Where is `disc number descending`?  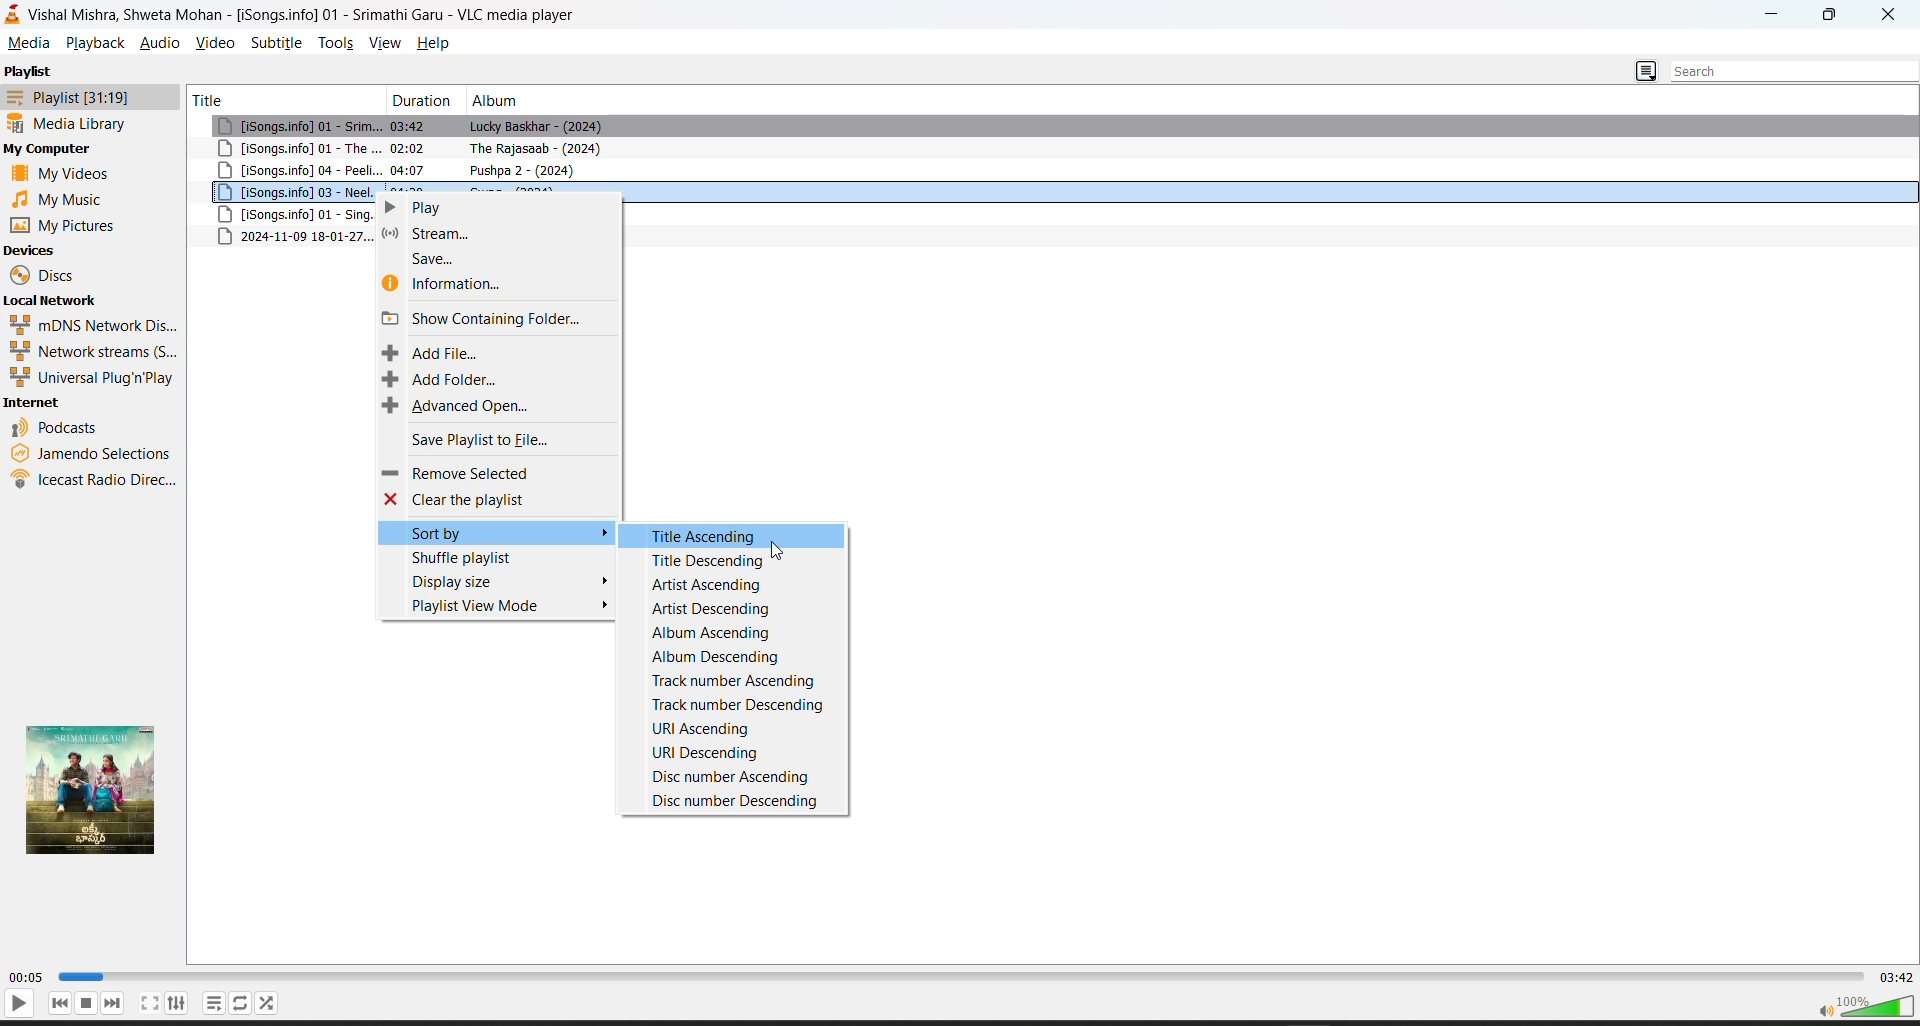
disc number descending is located at coordinates (725, 800).